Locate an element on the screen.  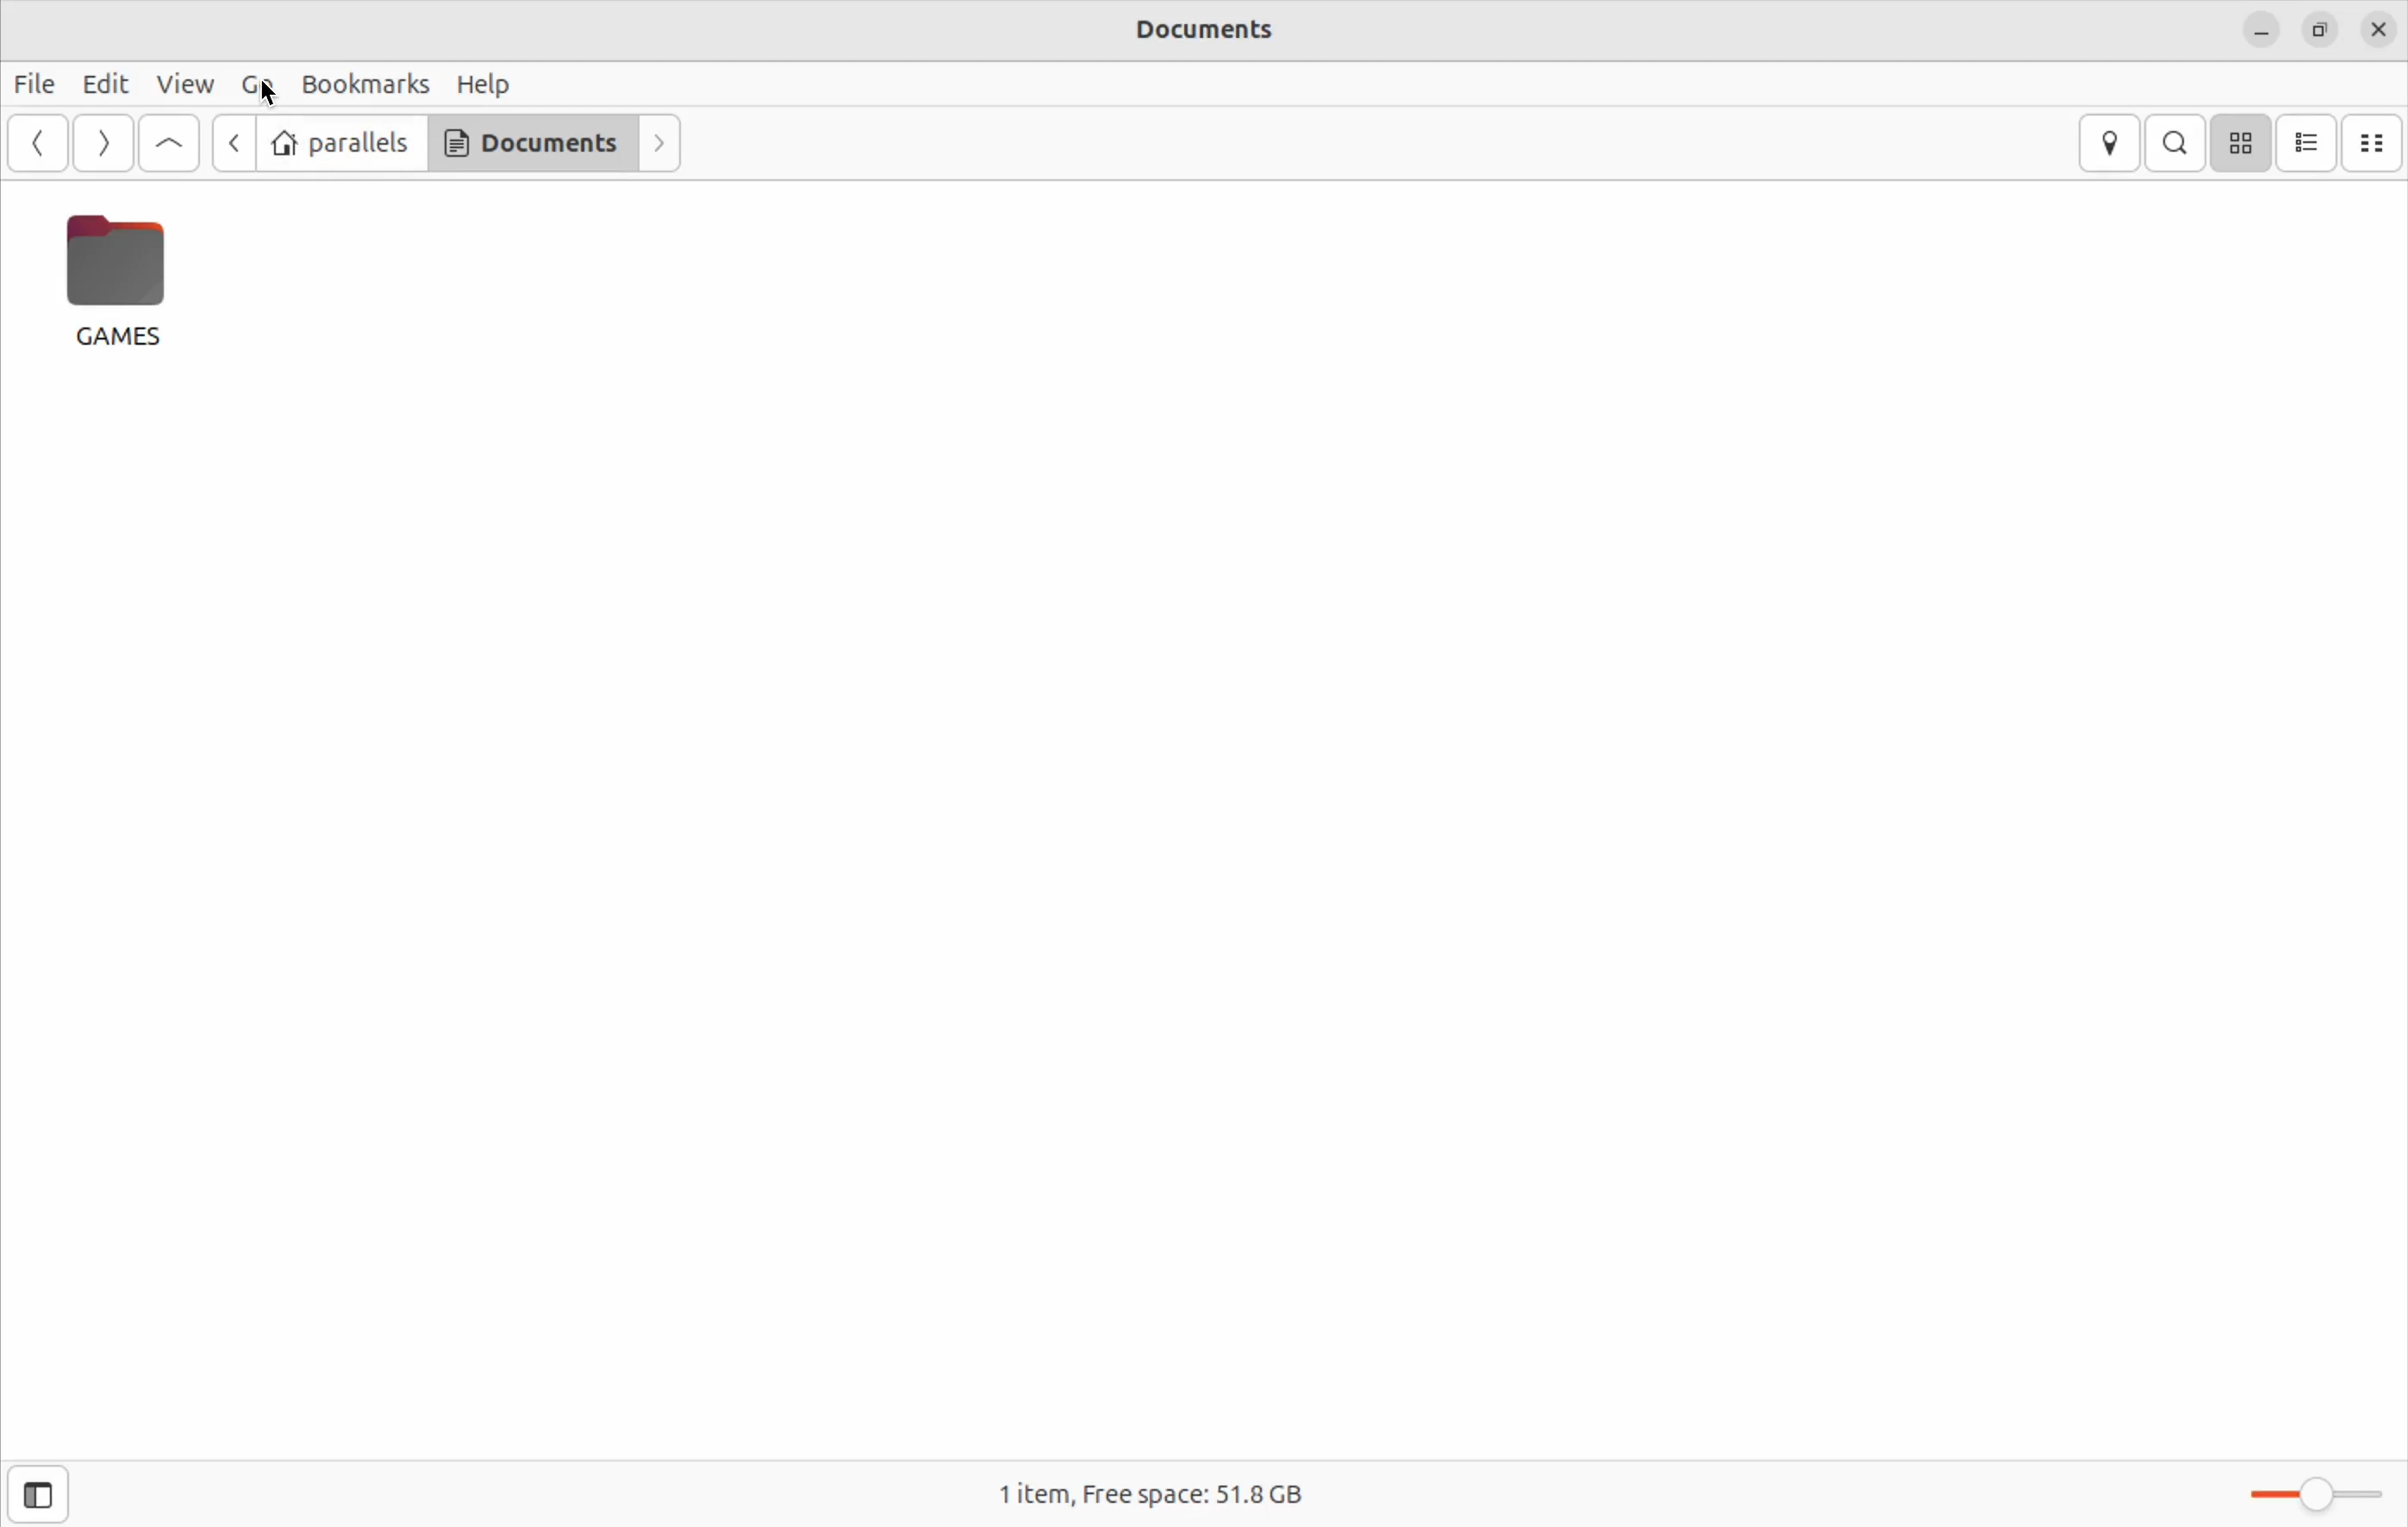
file is located at coordinates (35, 81).